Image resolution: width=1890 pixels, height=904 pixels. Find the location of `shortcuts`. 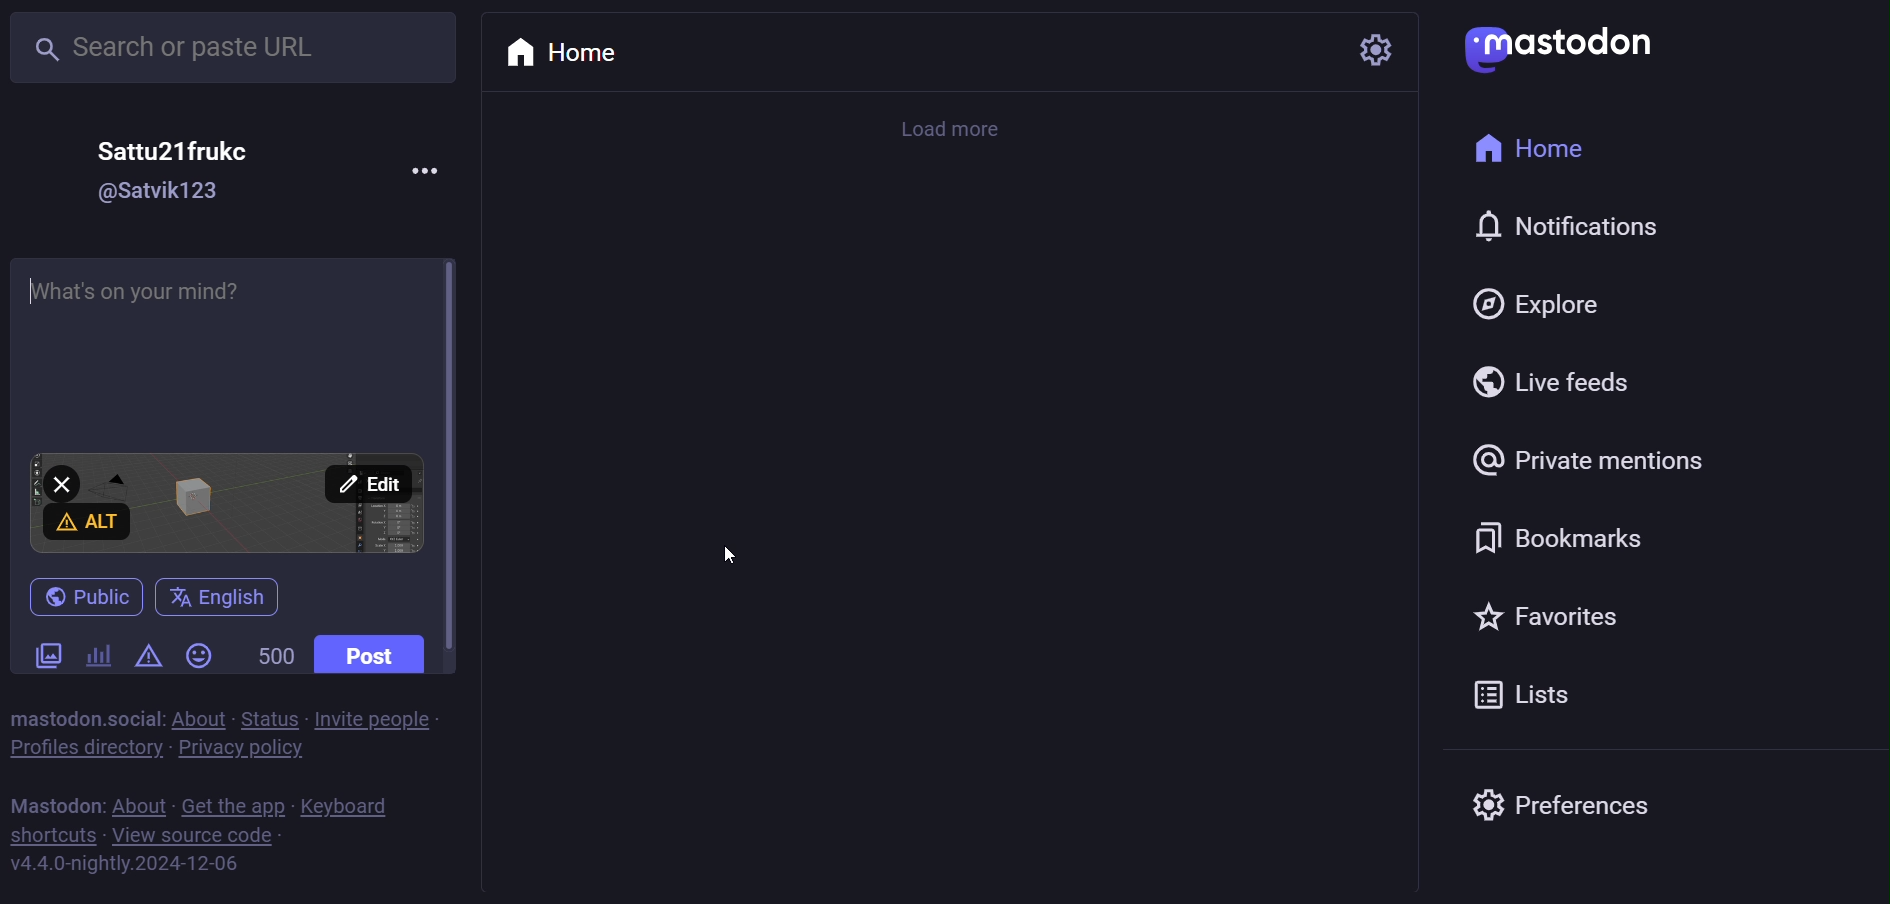

shortcuts is located at coordinates (49, 835).